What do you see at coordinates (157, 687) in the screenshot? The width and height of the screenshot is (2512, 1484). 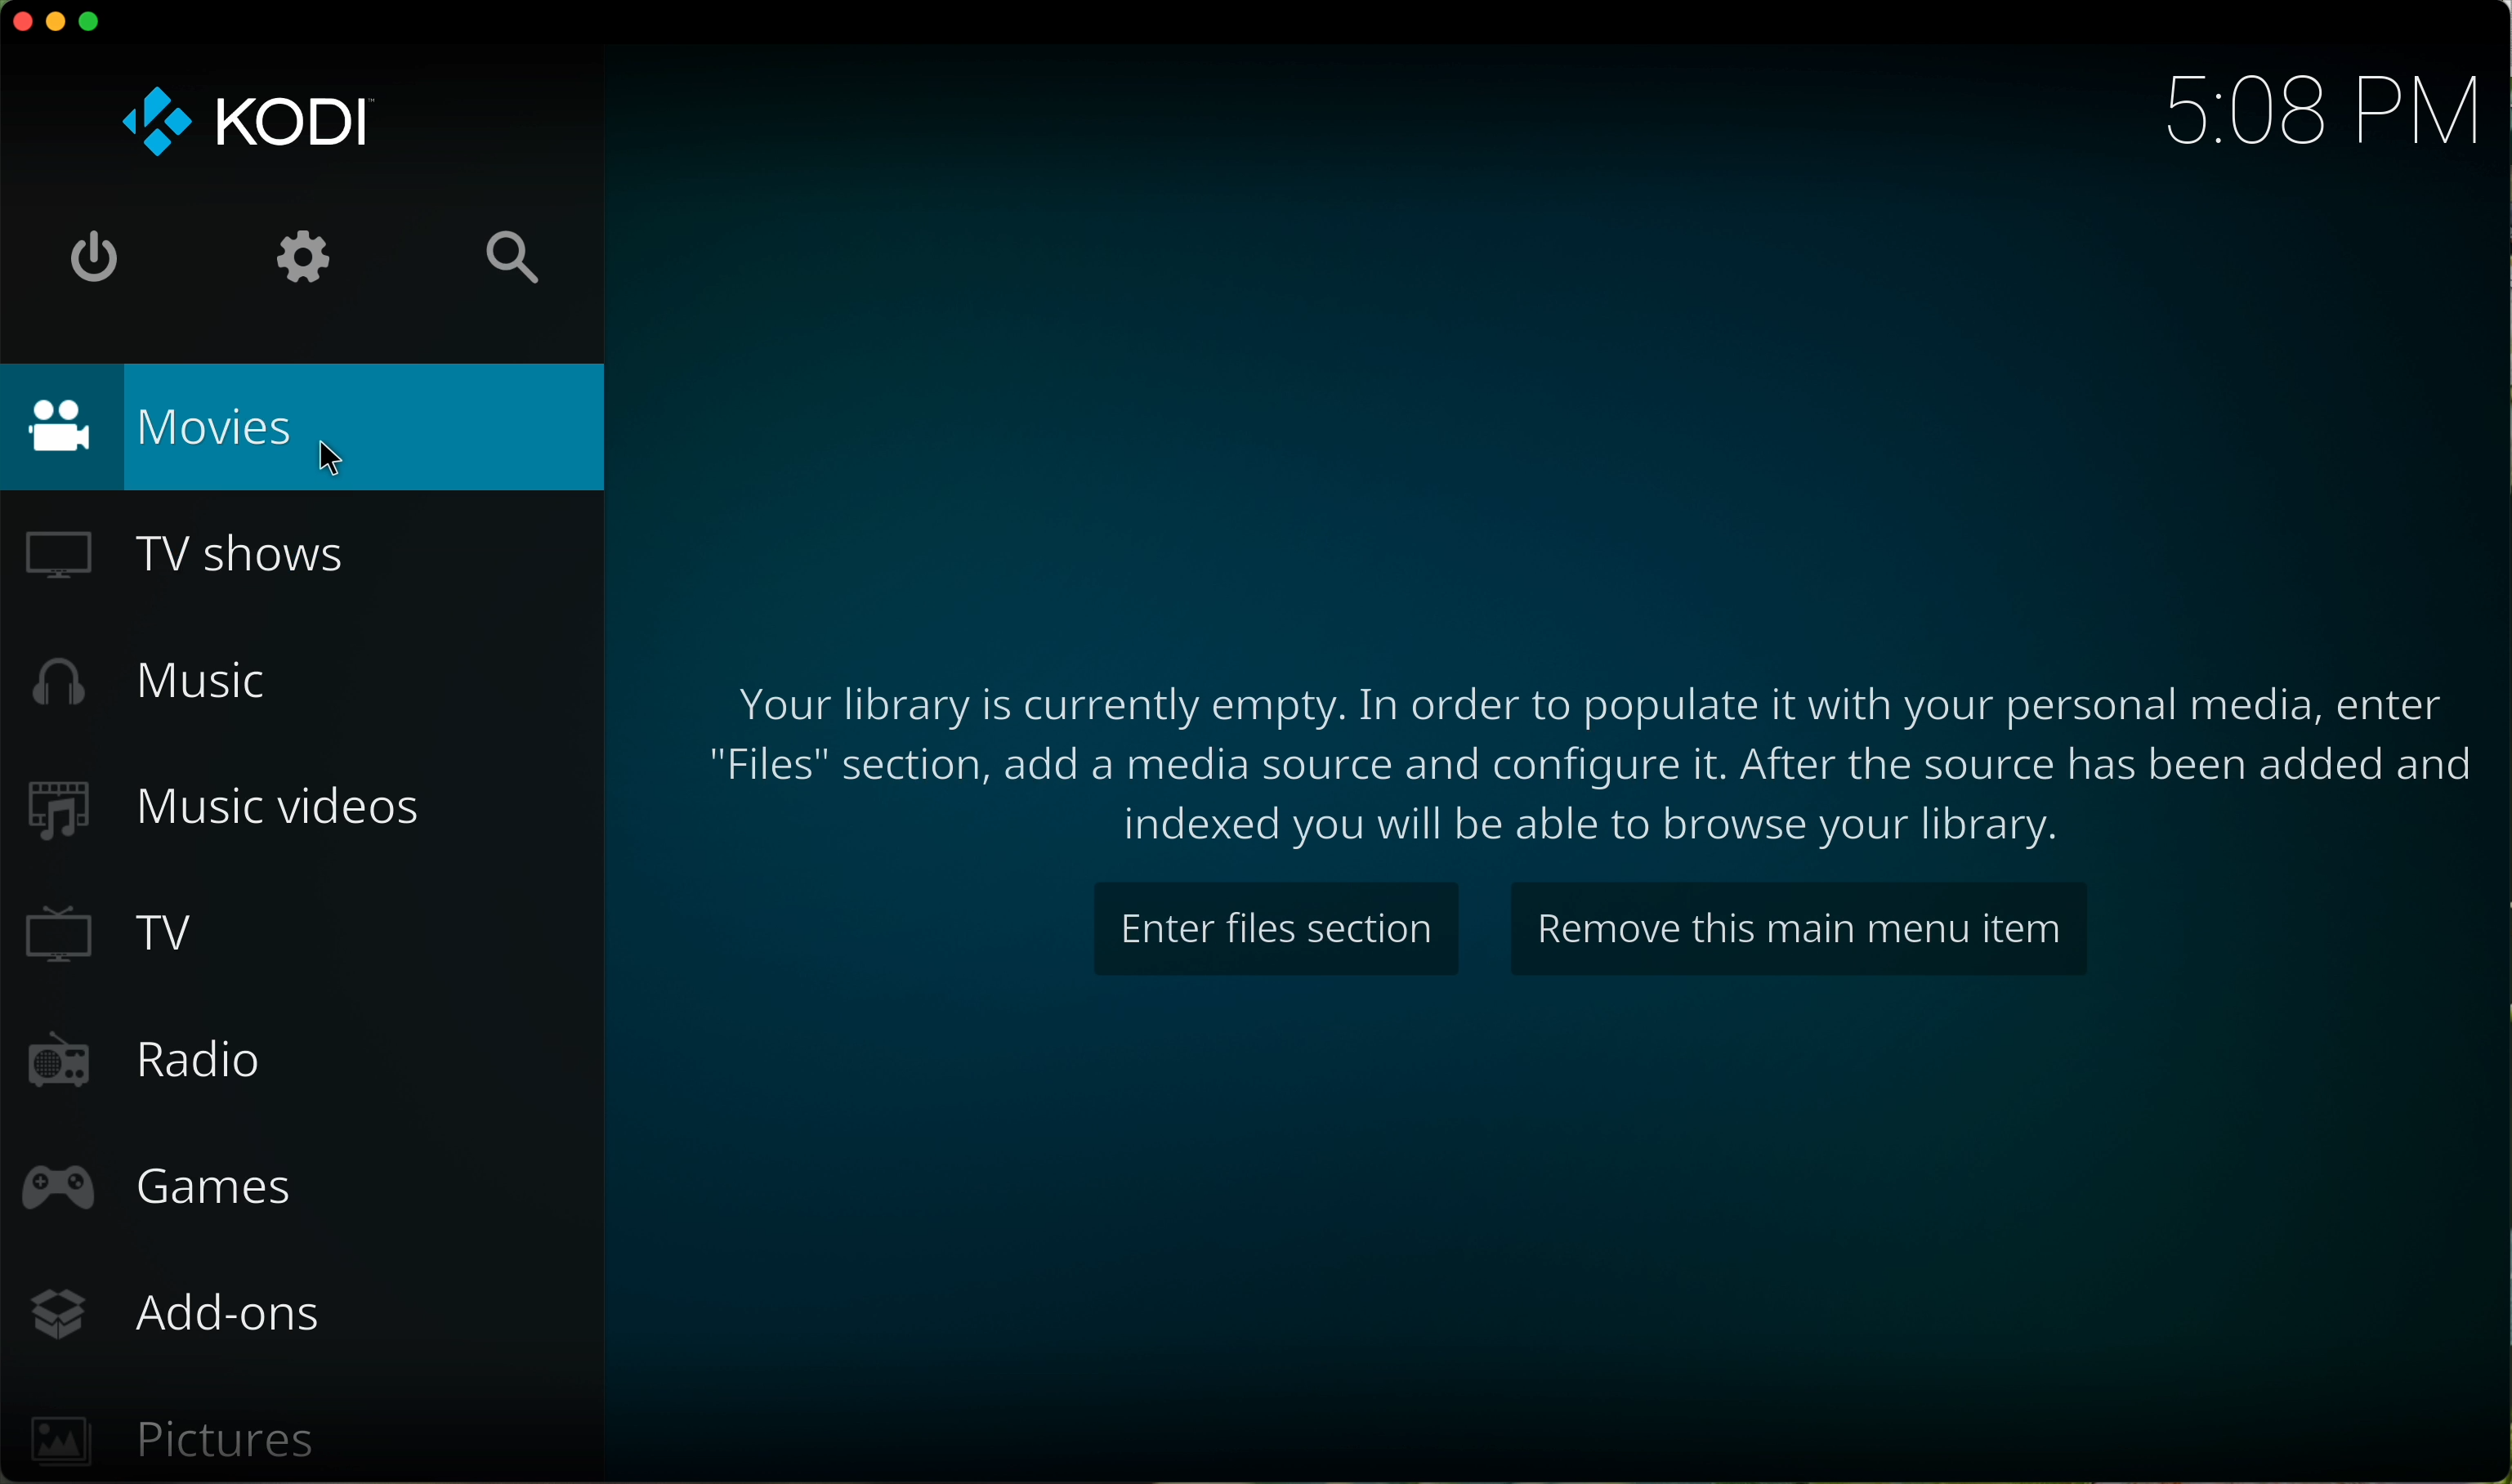 I see `music` at bounding box center [157, 687].